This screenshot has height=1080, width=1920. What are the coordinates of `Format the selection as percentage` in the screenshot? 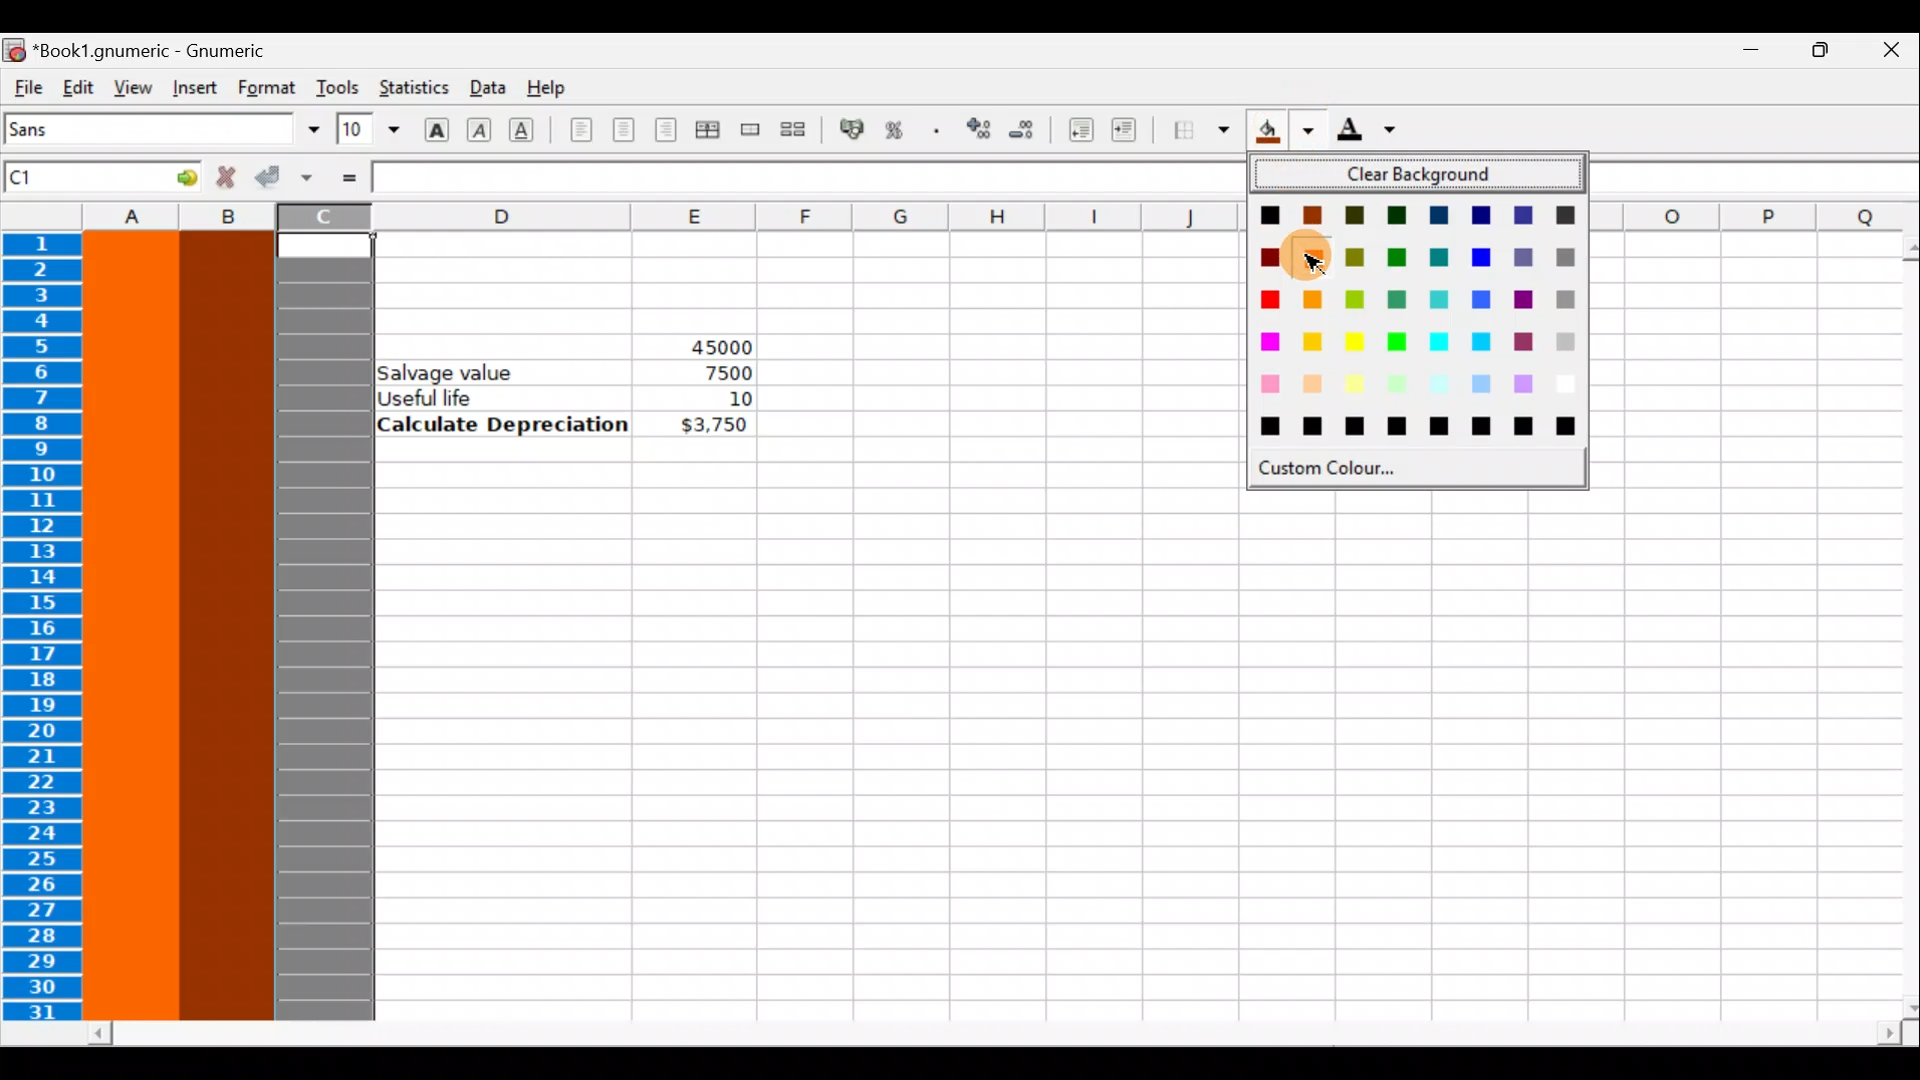 It's located at (898, 133).